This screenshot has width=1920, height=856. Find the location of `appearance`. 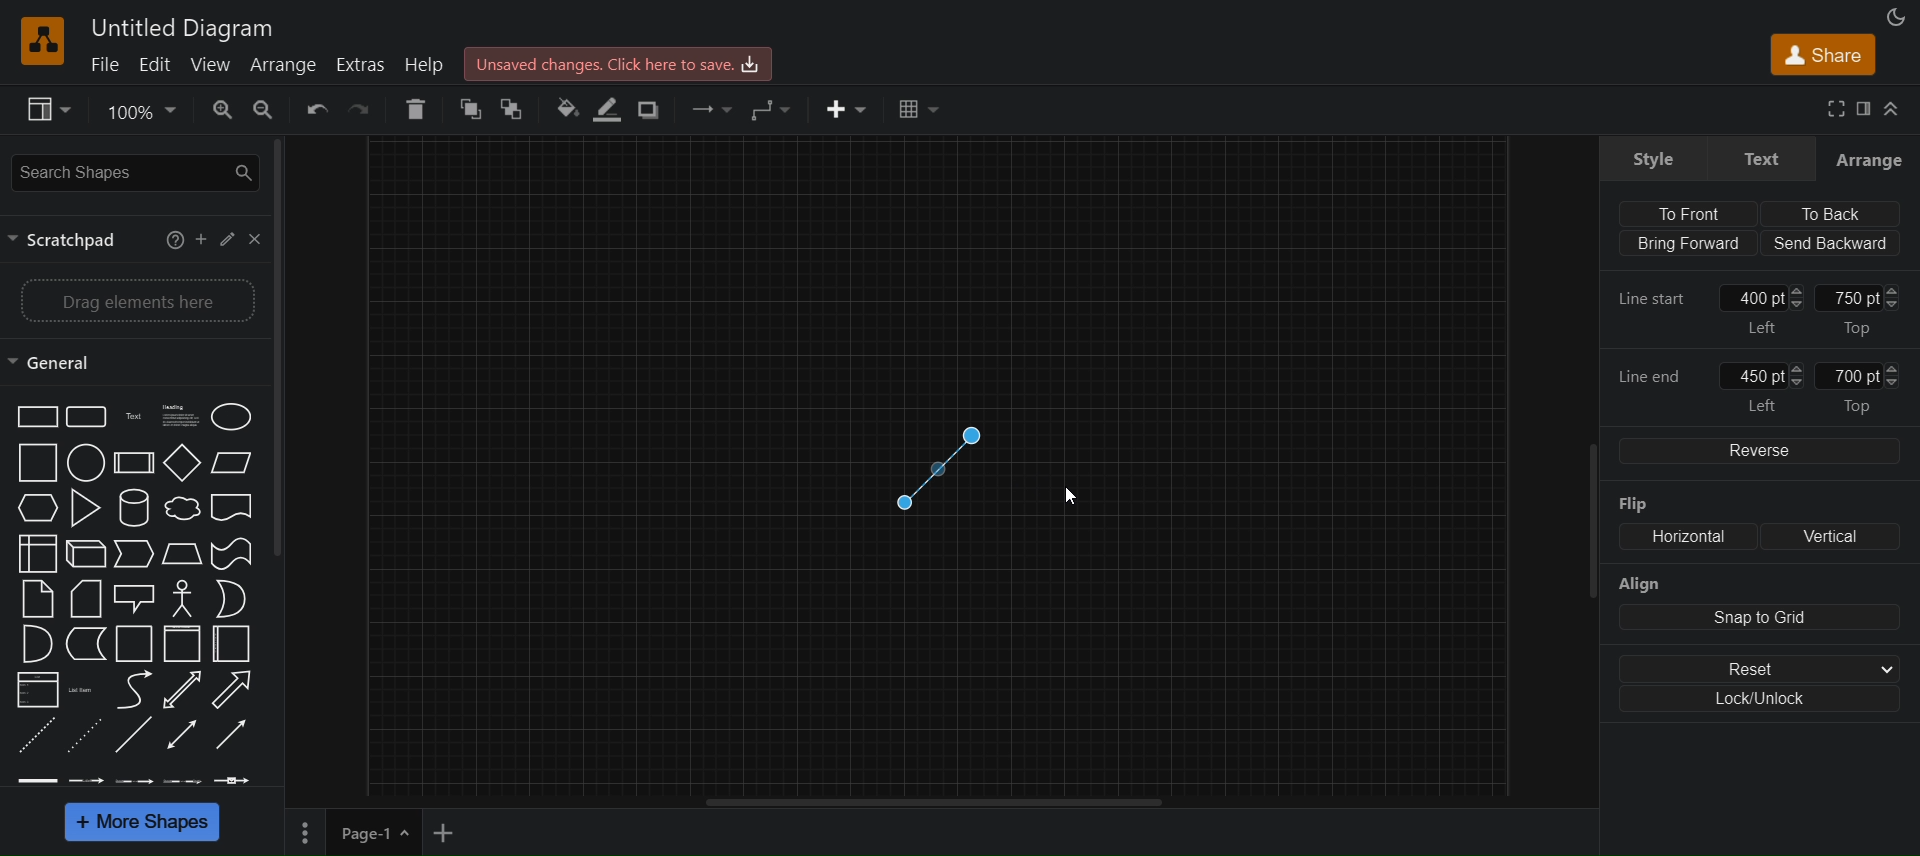

appearance is located at coordinates (1894, 18).